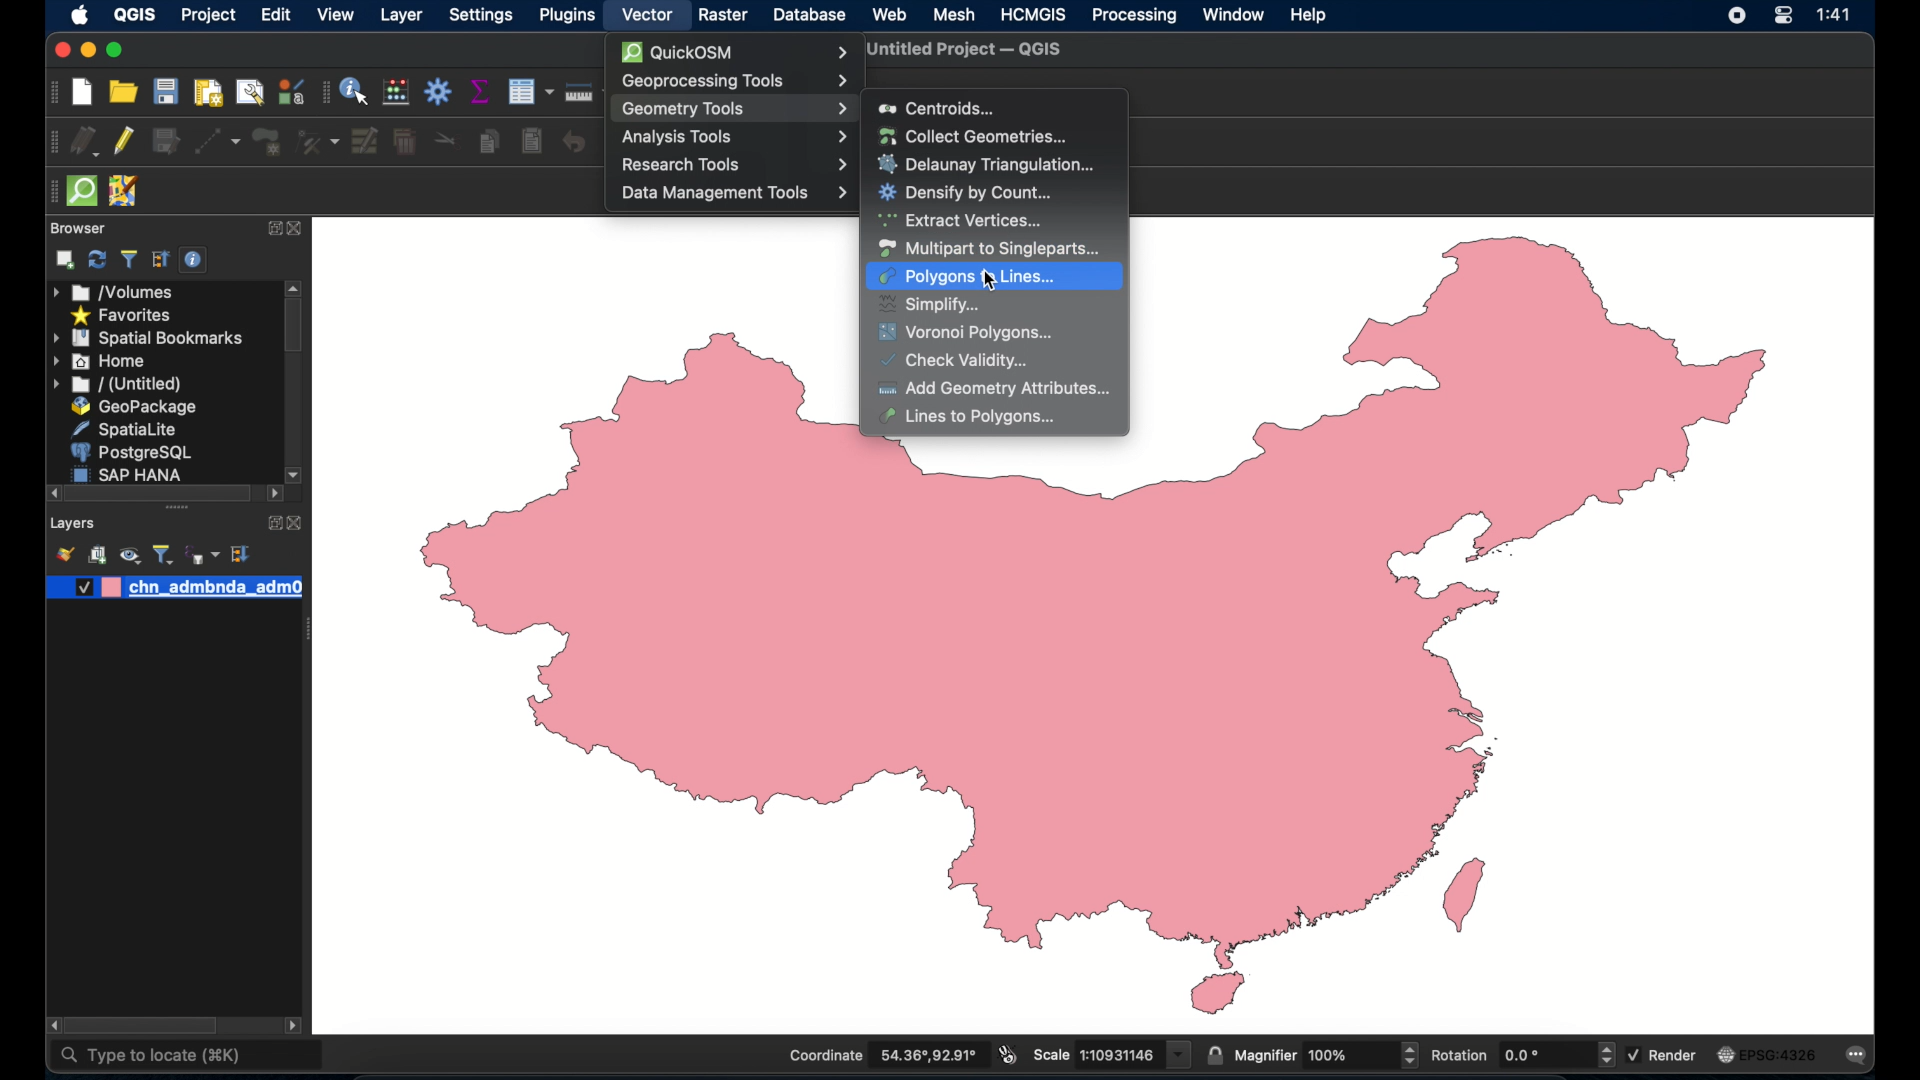  What do you see at coordinates (63, 553) in the screenshot?
I see `open layer styling panel` at bounding box center [63, 553].